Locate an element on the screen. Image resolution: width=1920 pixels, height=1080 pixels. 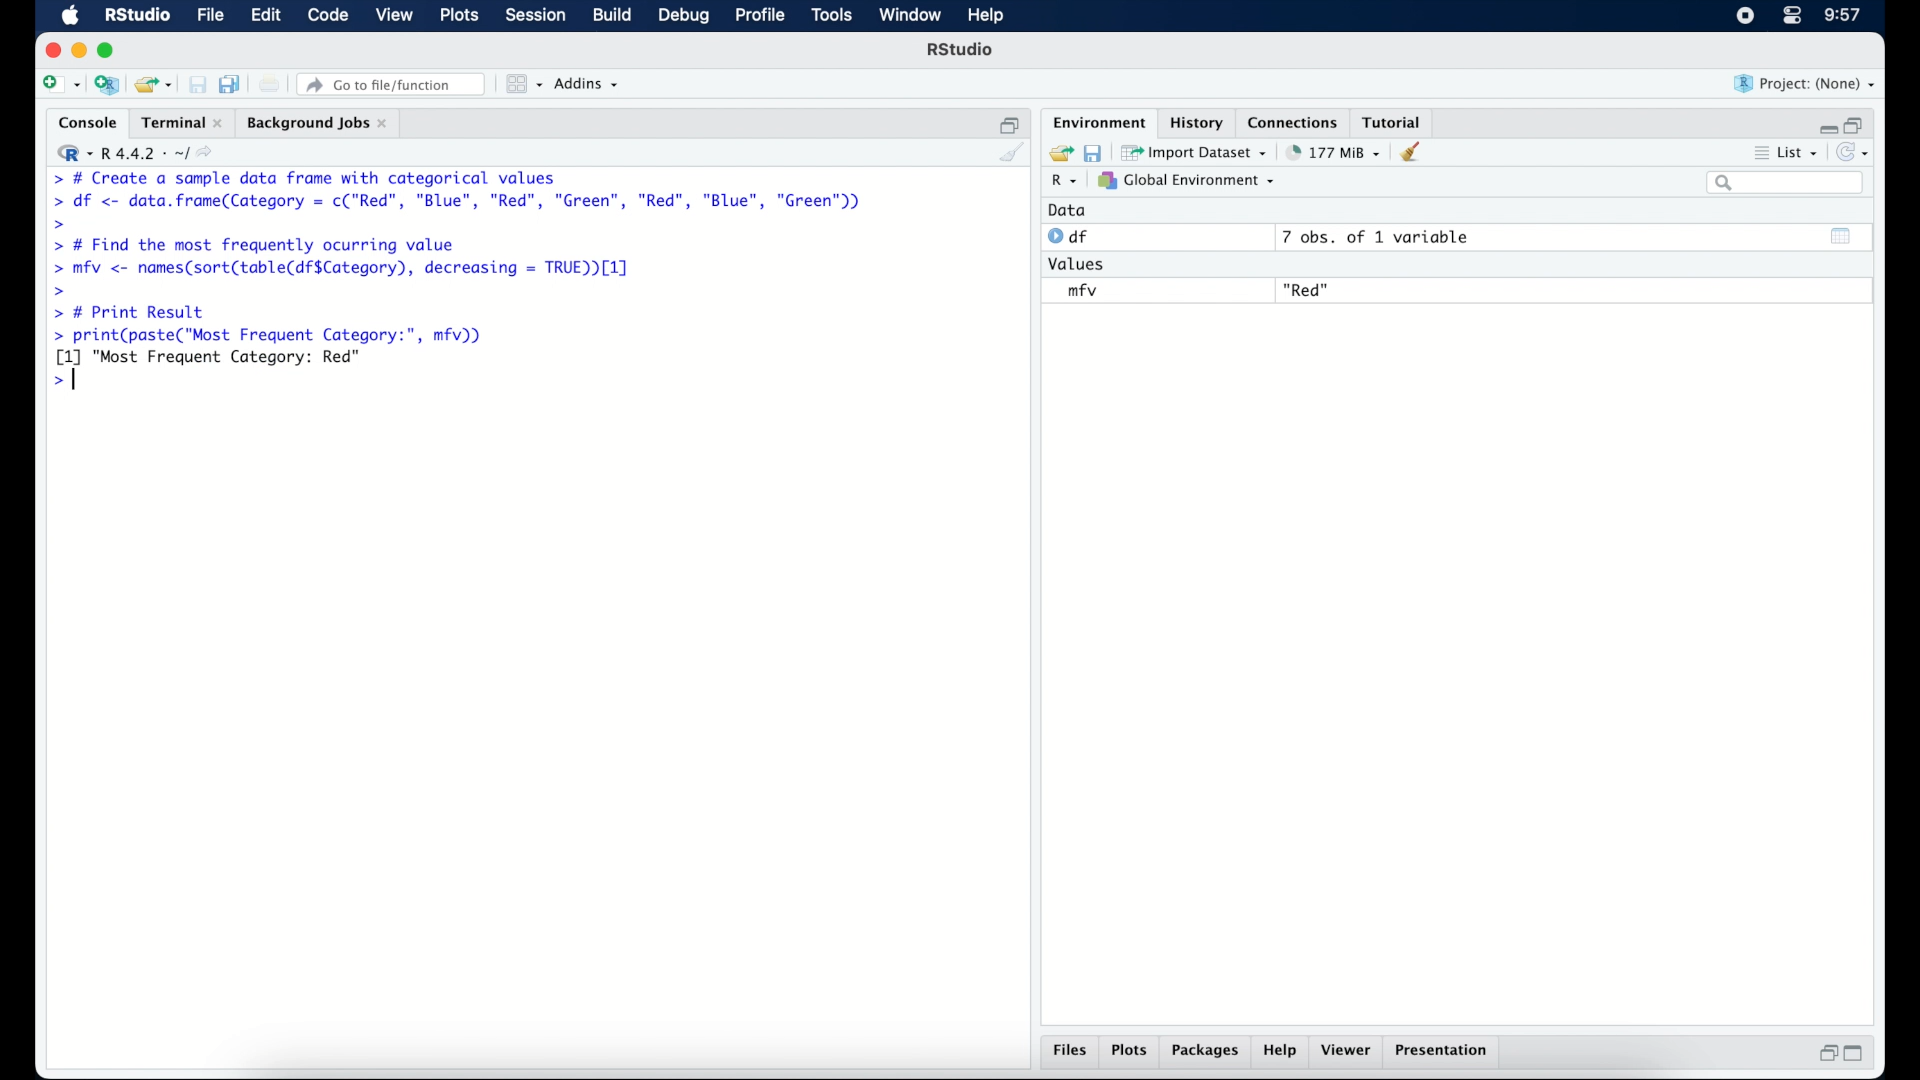
R is located at coordinates (1068, 182).